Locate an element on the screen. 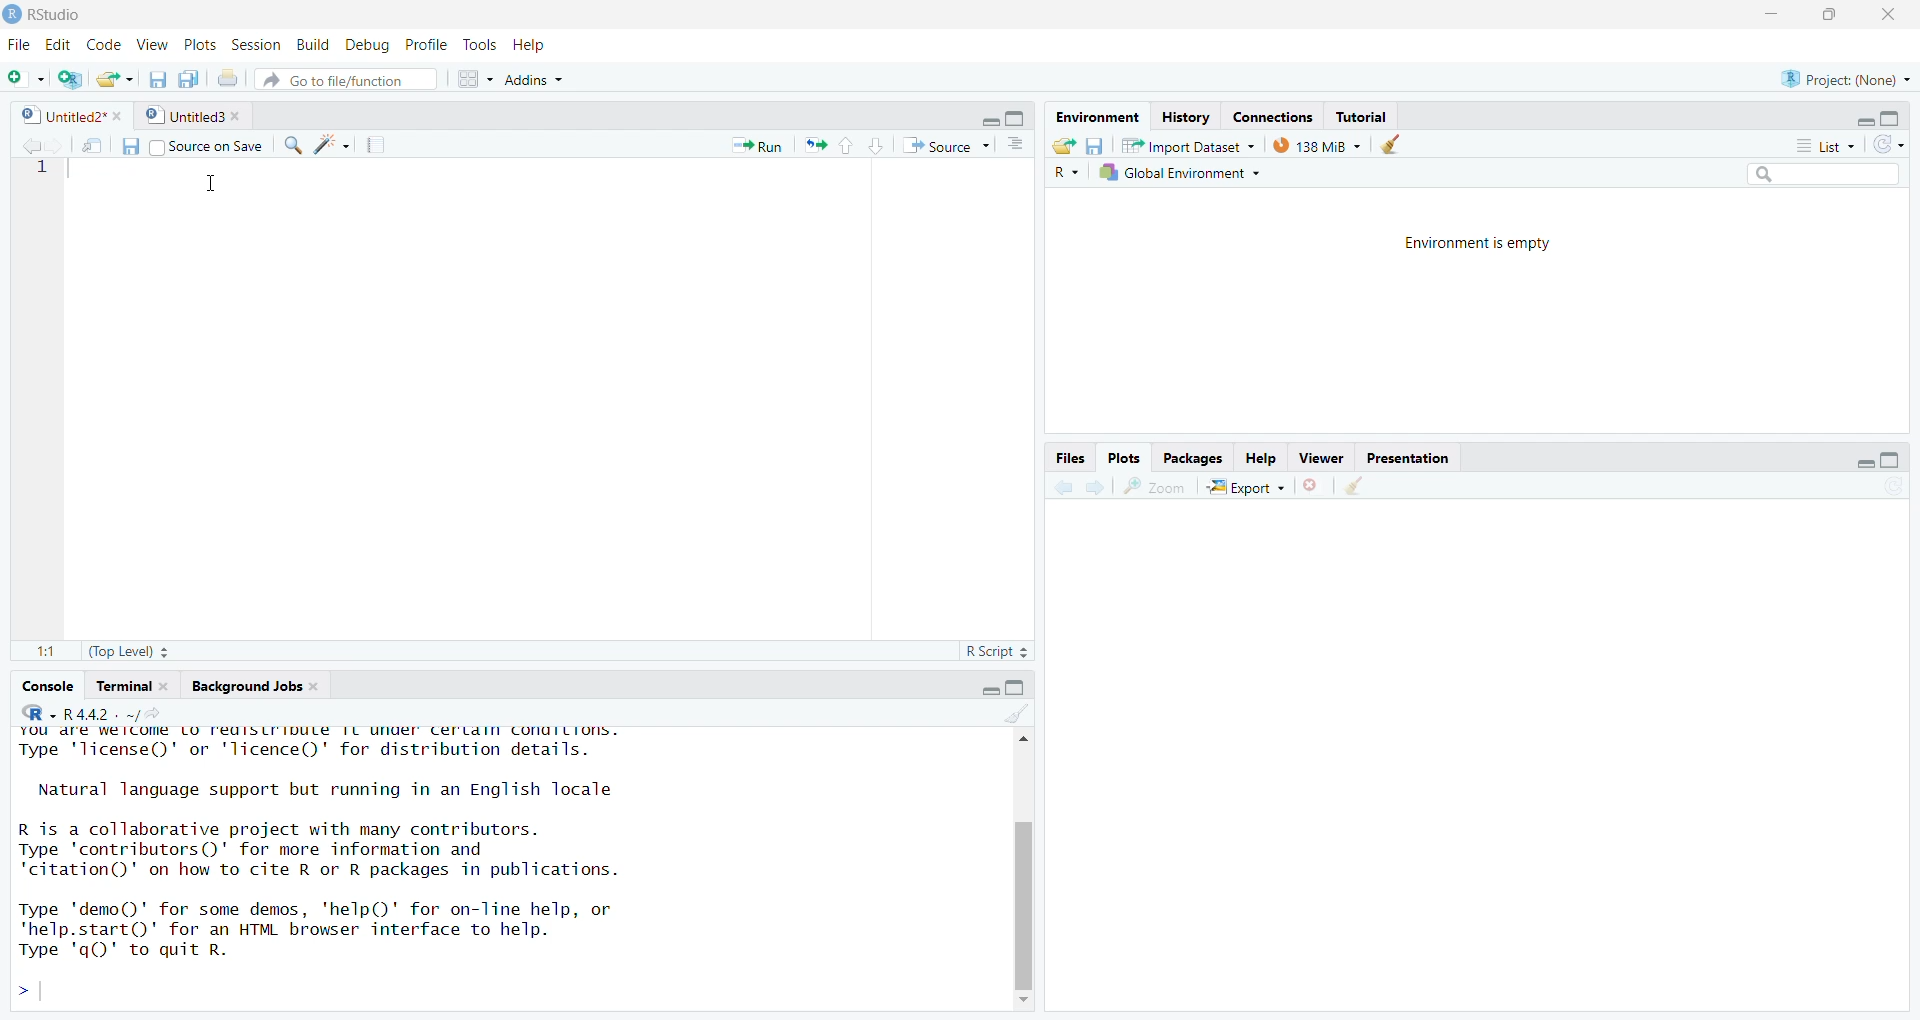 This screenshot has height=1020, width=1920. > View is located at coordinates (155, 44).